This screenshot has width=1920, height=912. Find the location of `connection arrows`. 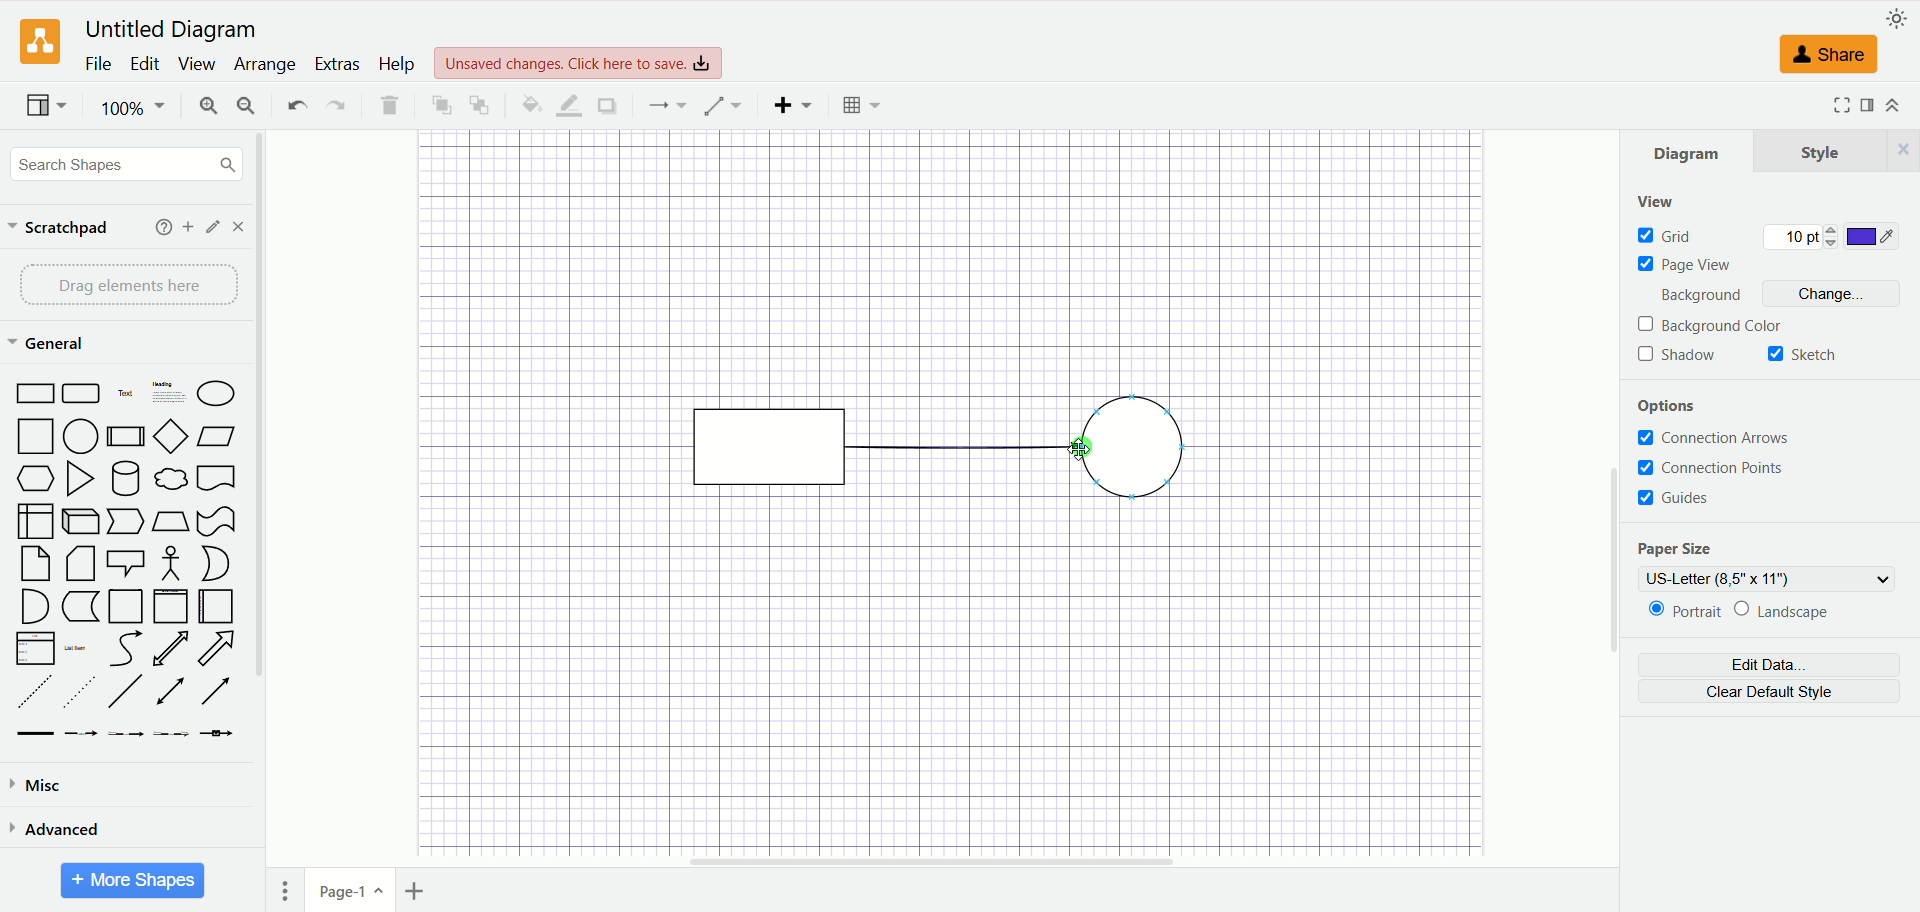

connection arrows is located at coordinates (1713, 438).